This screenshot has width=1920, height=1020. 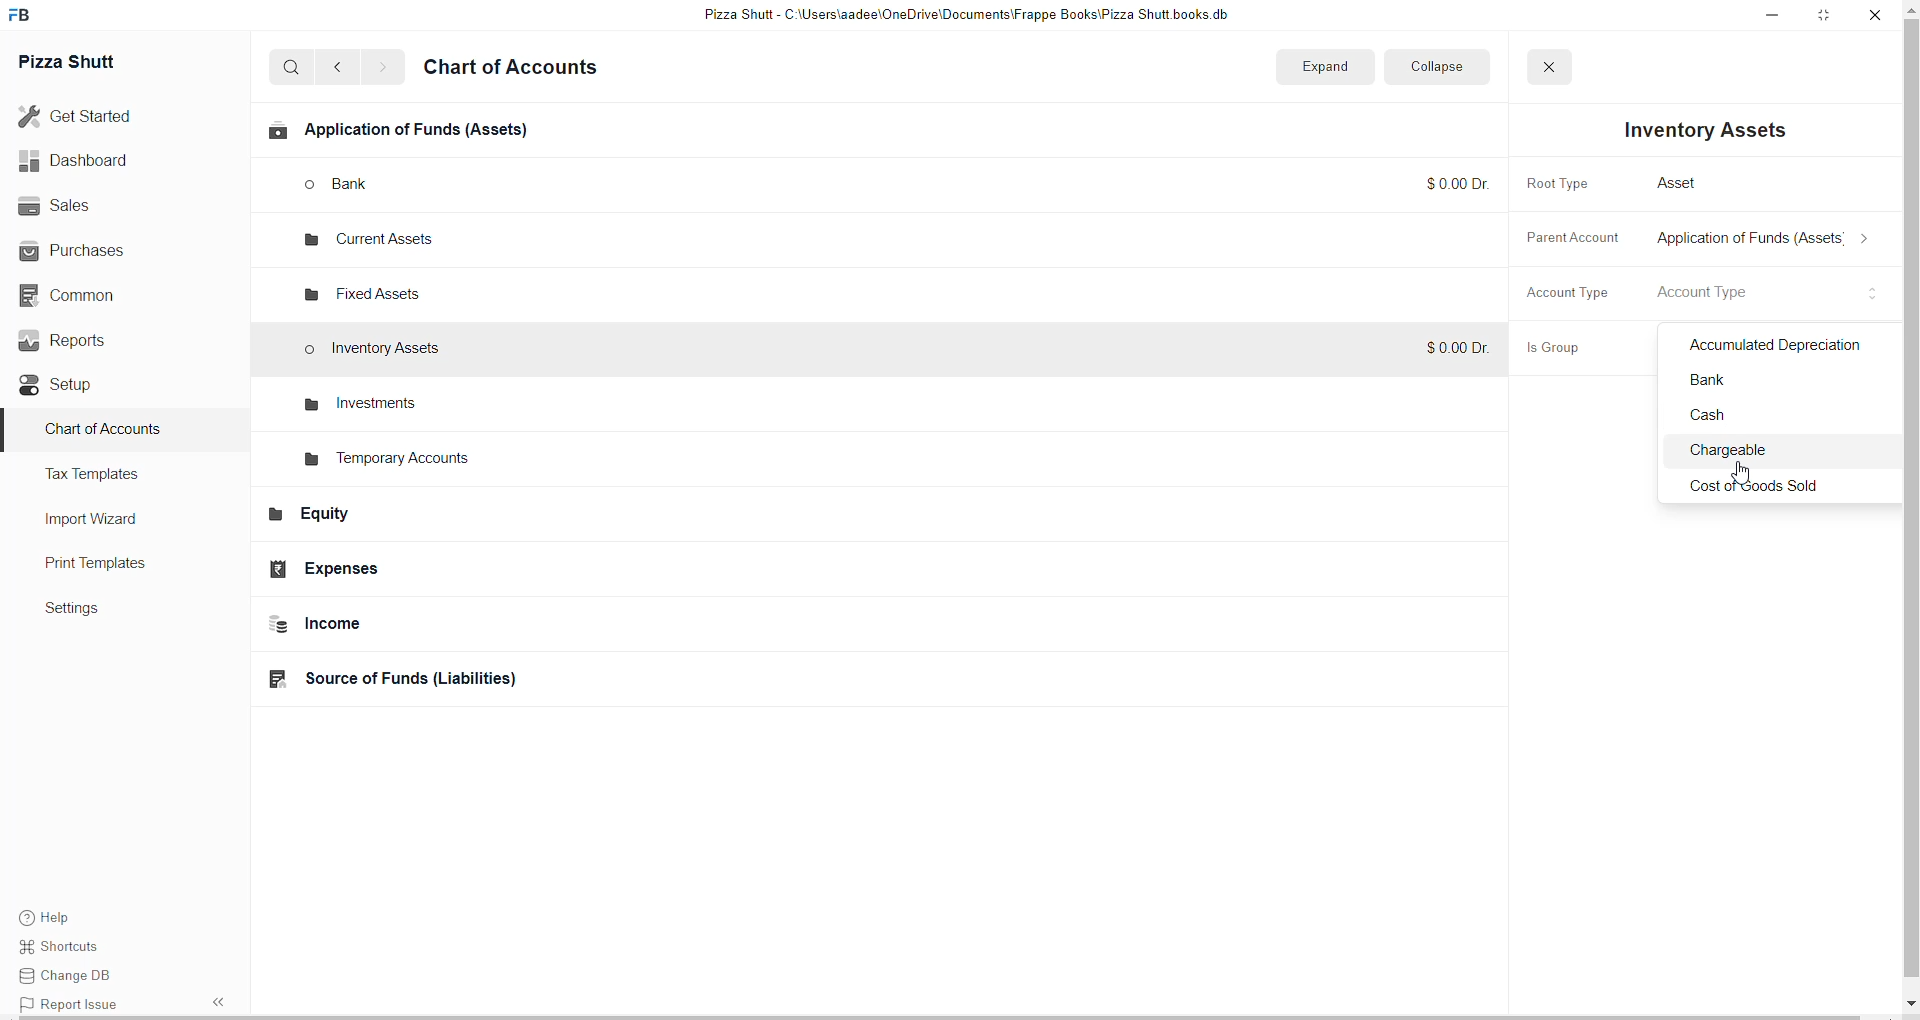 I want to click on Sales , so click(x=86, y=207).